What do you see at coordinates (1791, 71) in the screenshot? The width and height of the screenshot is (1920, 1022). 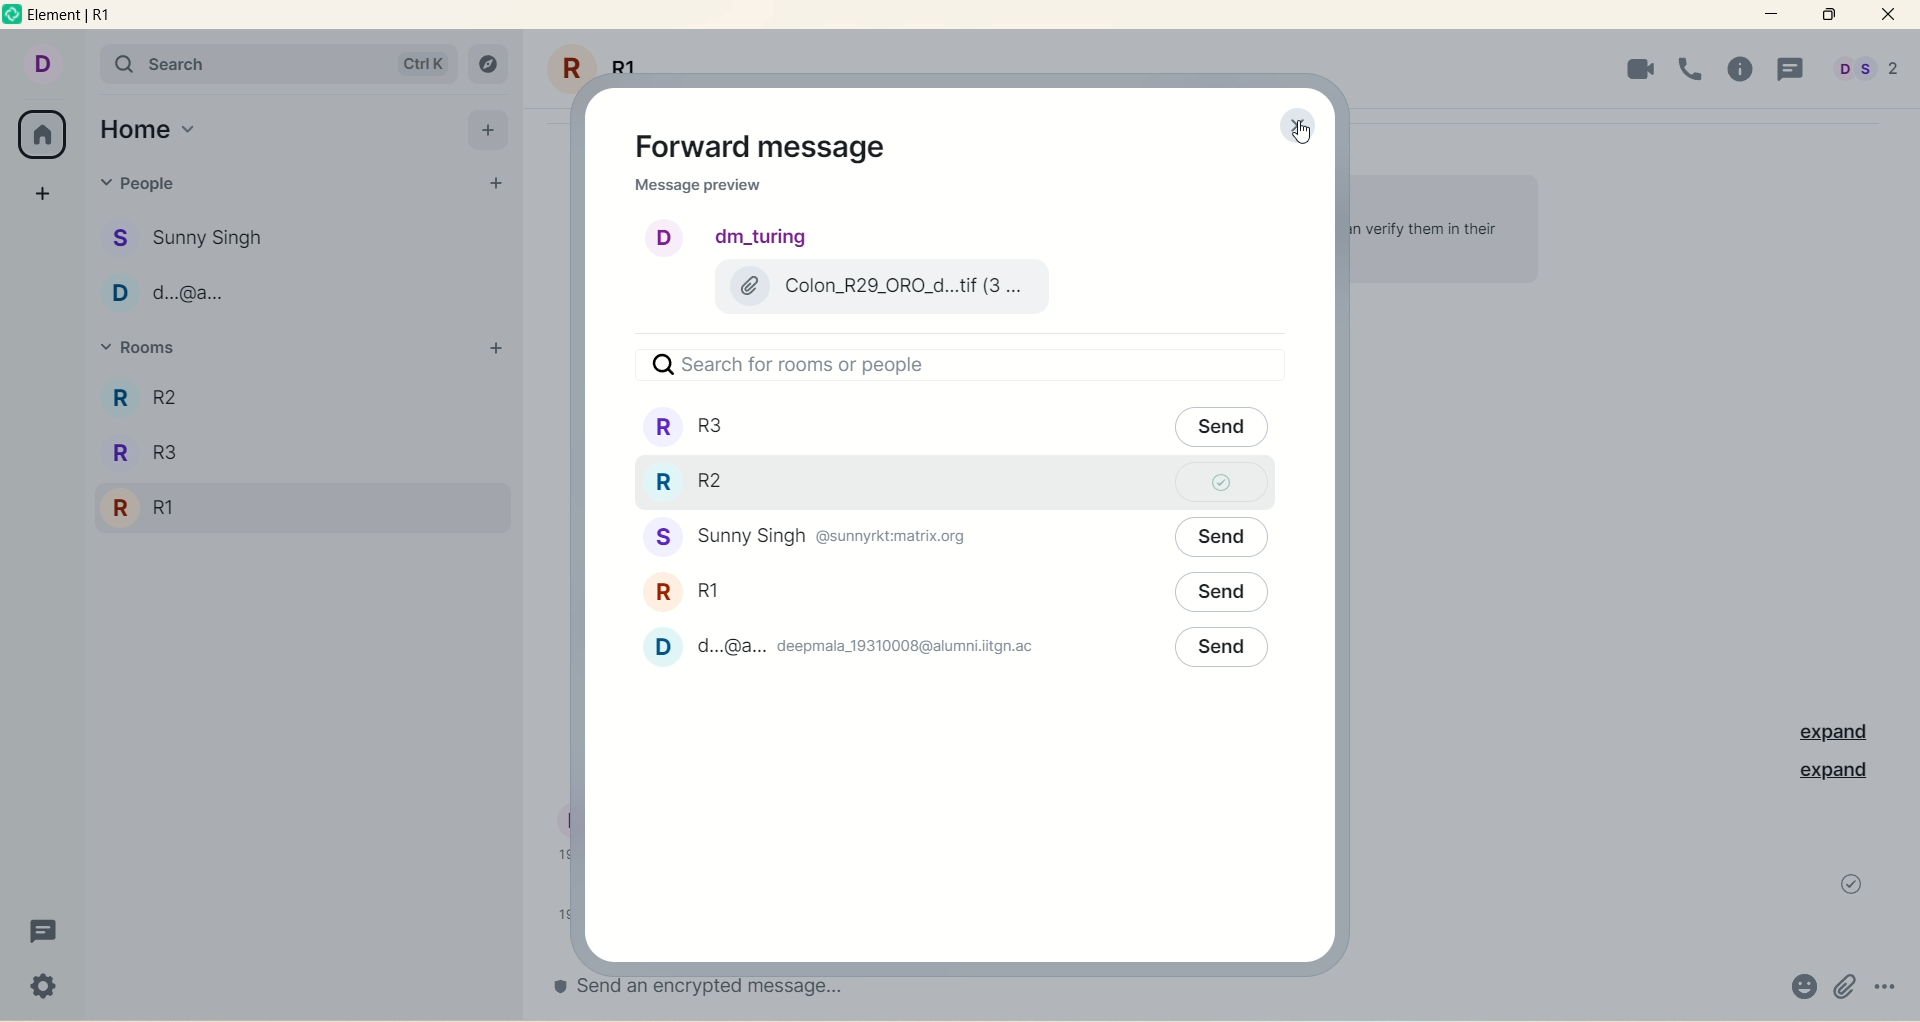 I see `threads` at bounding box center [1791, 71].